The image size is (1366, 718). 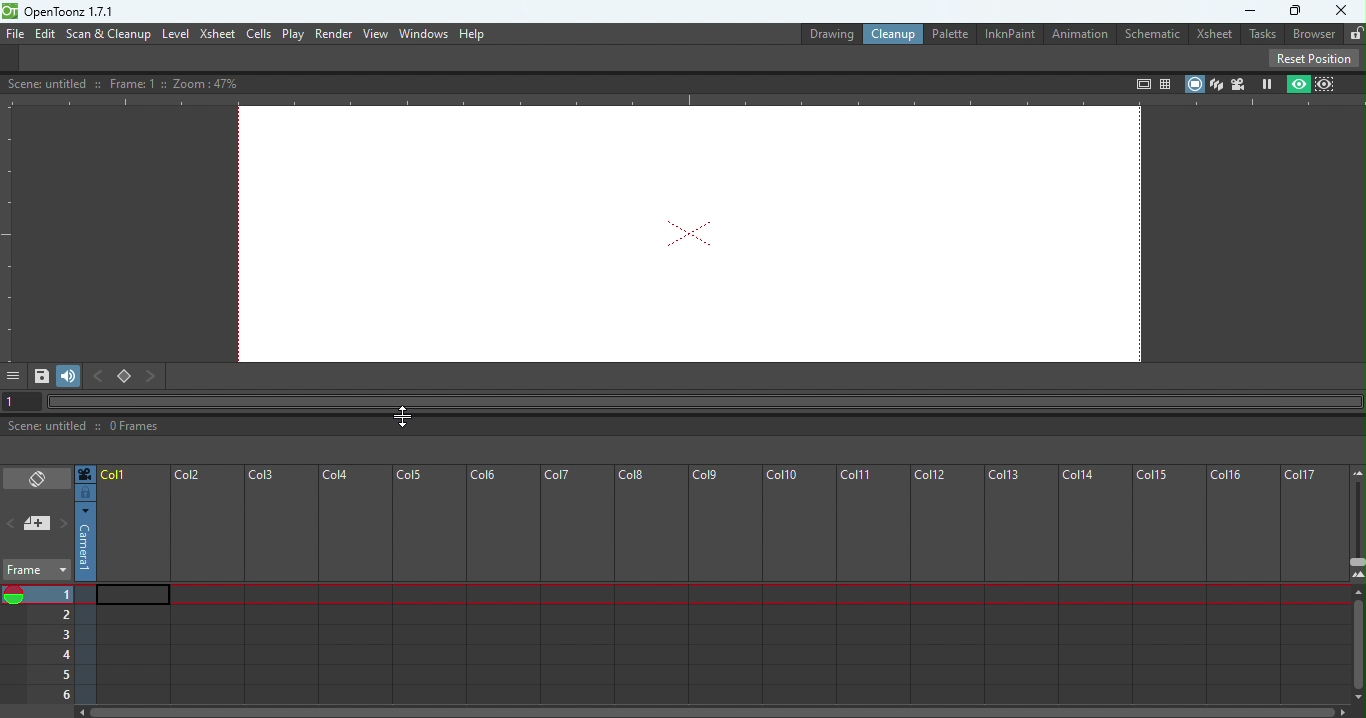 I want to click on Render, so click(x=331, y=33).